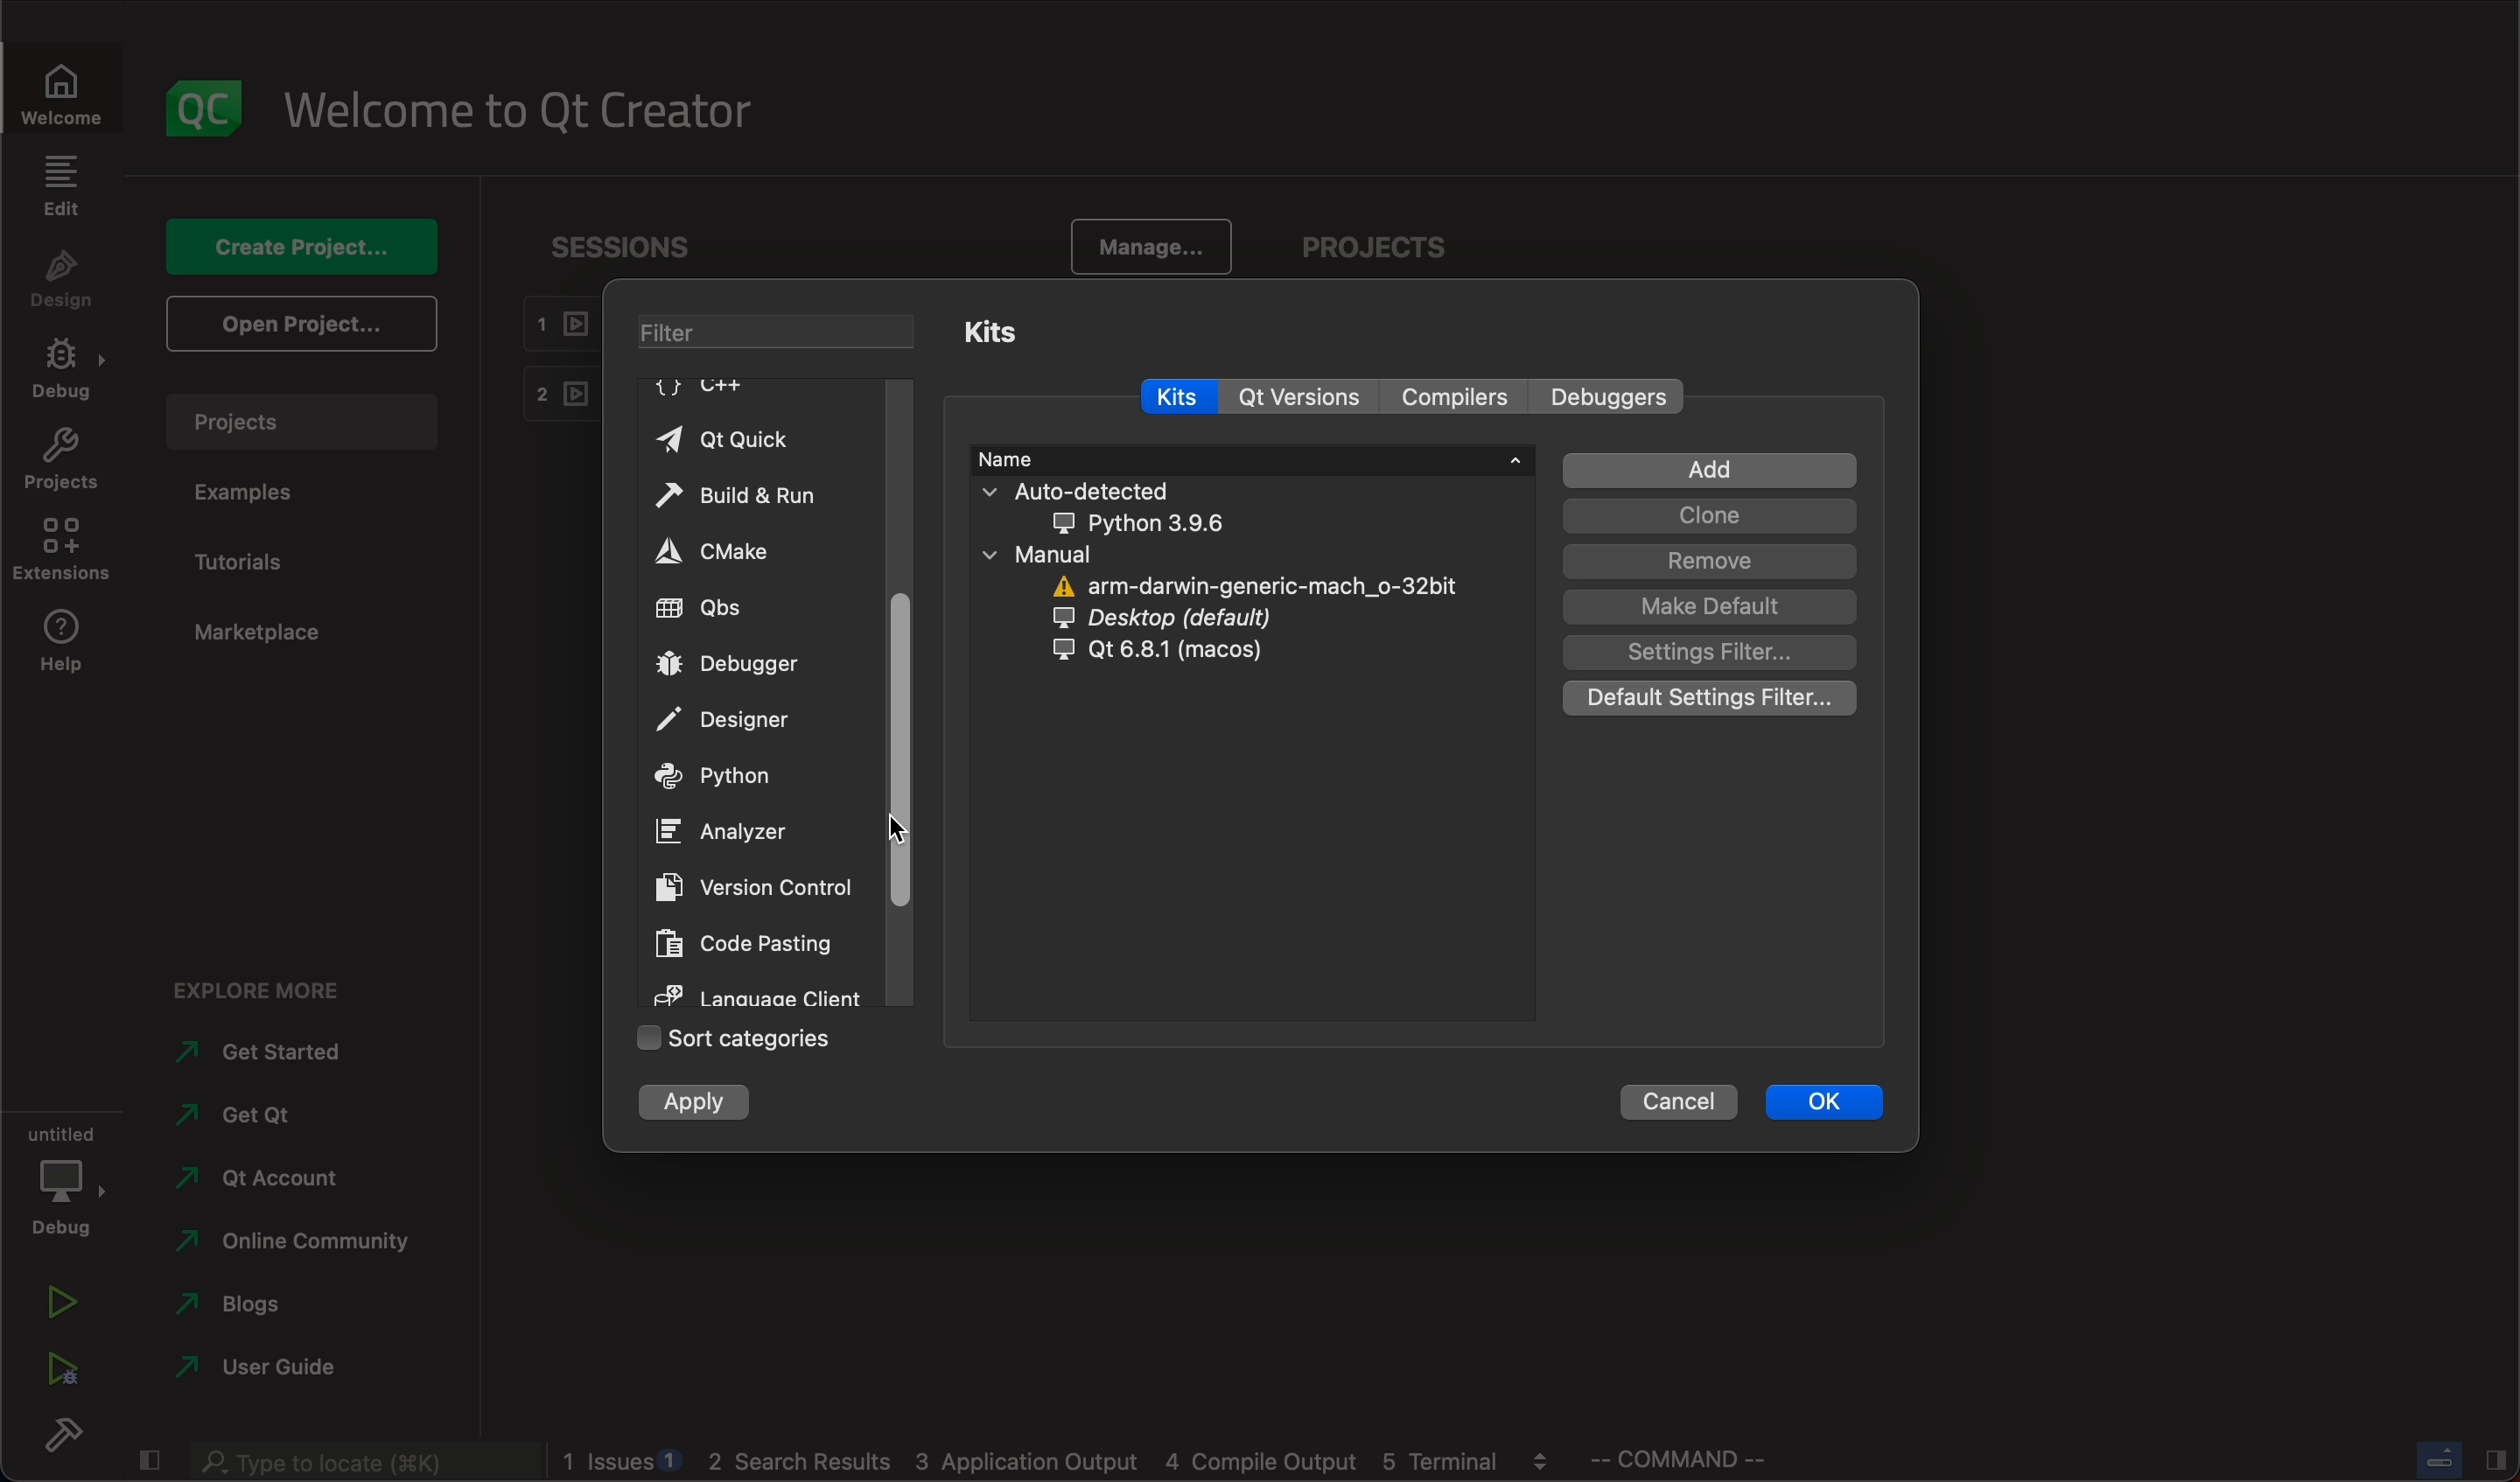  What do you see at coordinates (1375, 243) in the screenshot?
I see `projects` at bounding box center [1375, 243].